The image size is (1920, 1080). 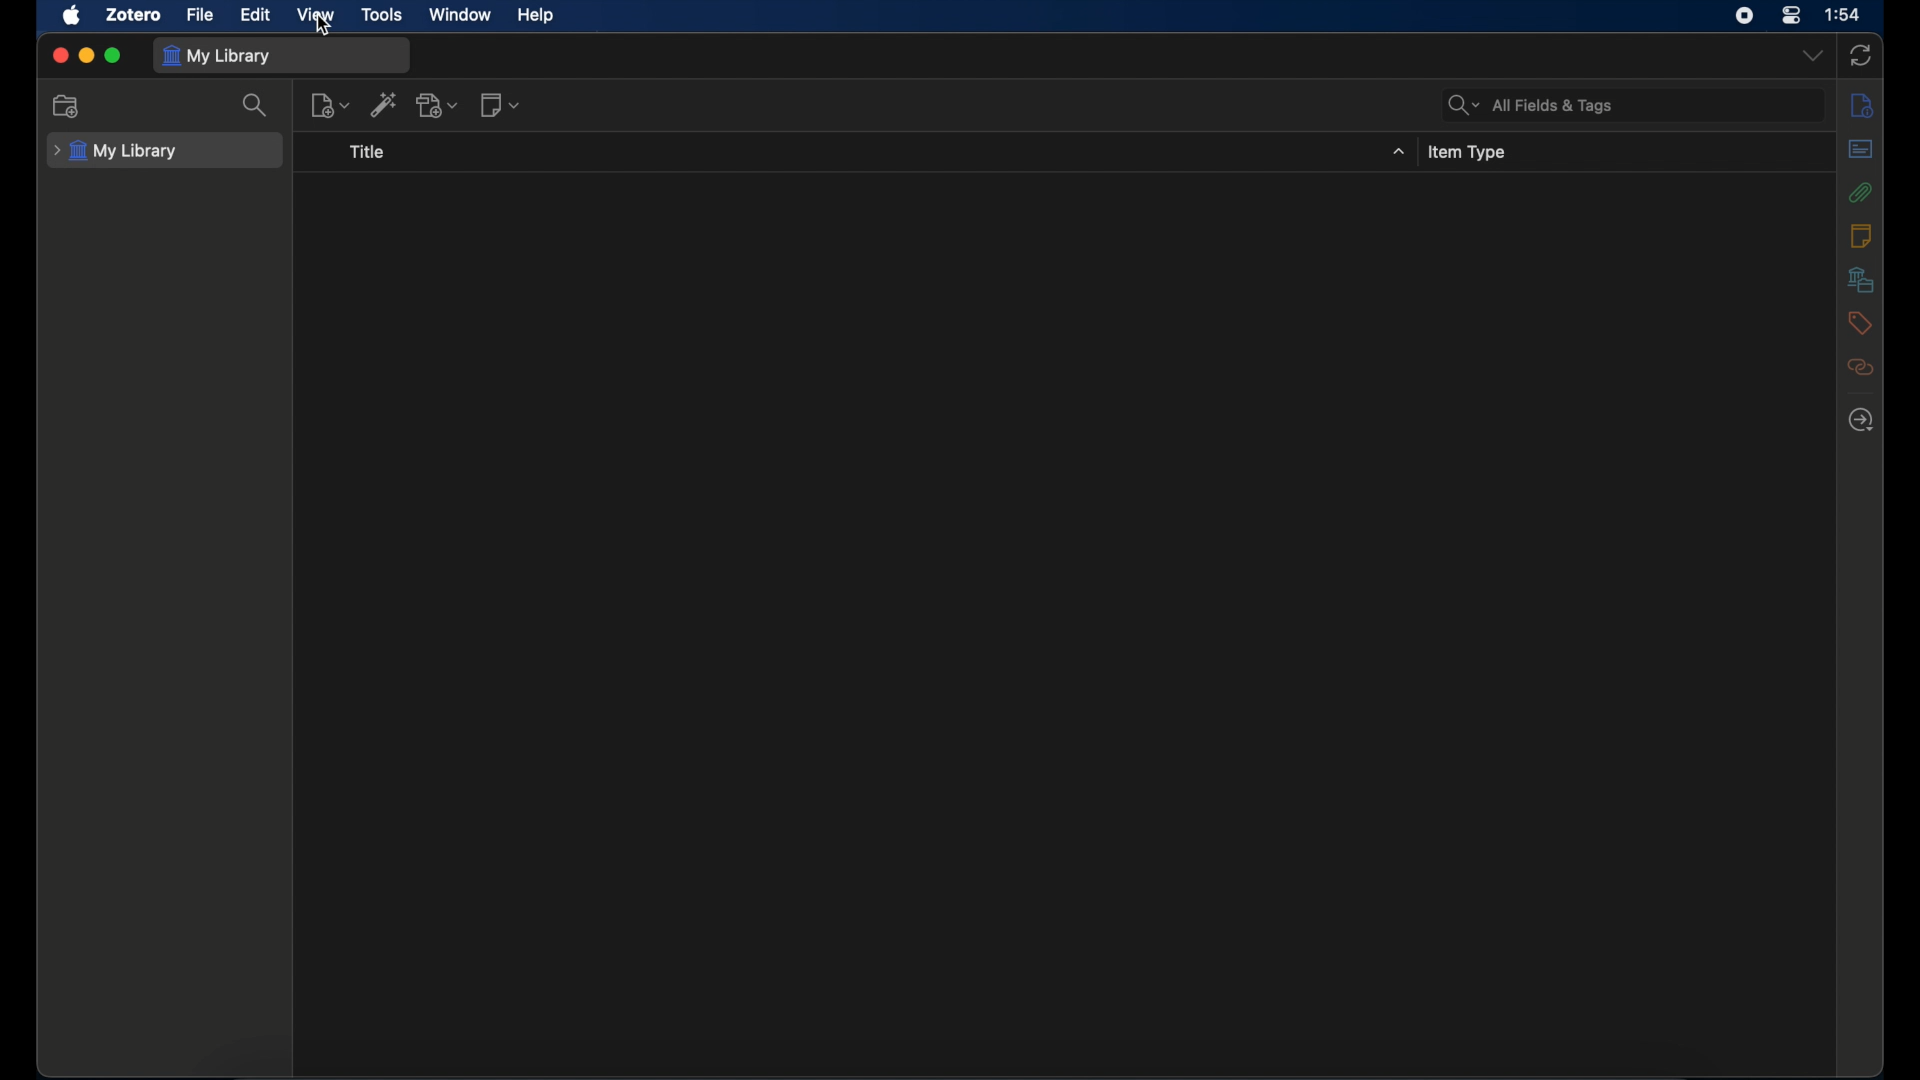 What do you see at coordinates (1861, 368) in the screenshot?
I see `related` at bounding box center [1861, 368].